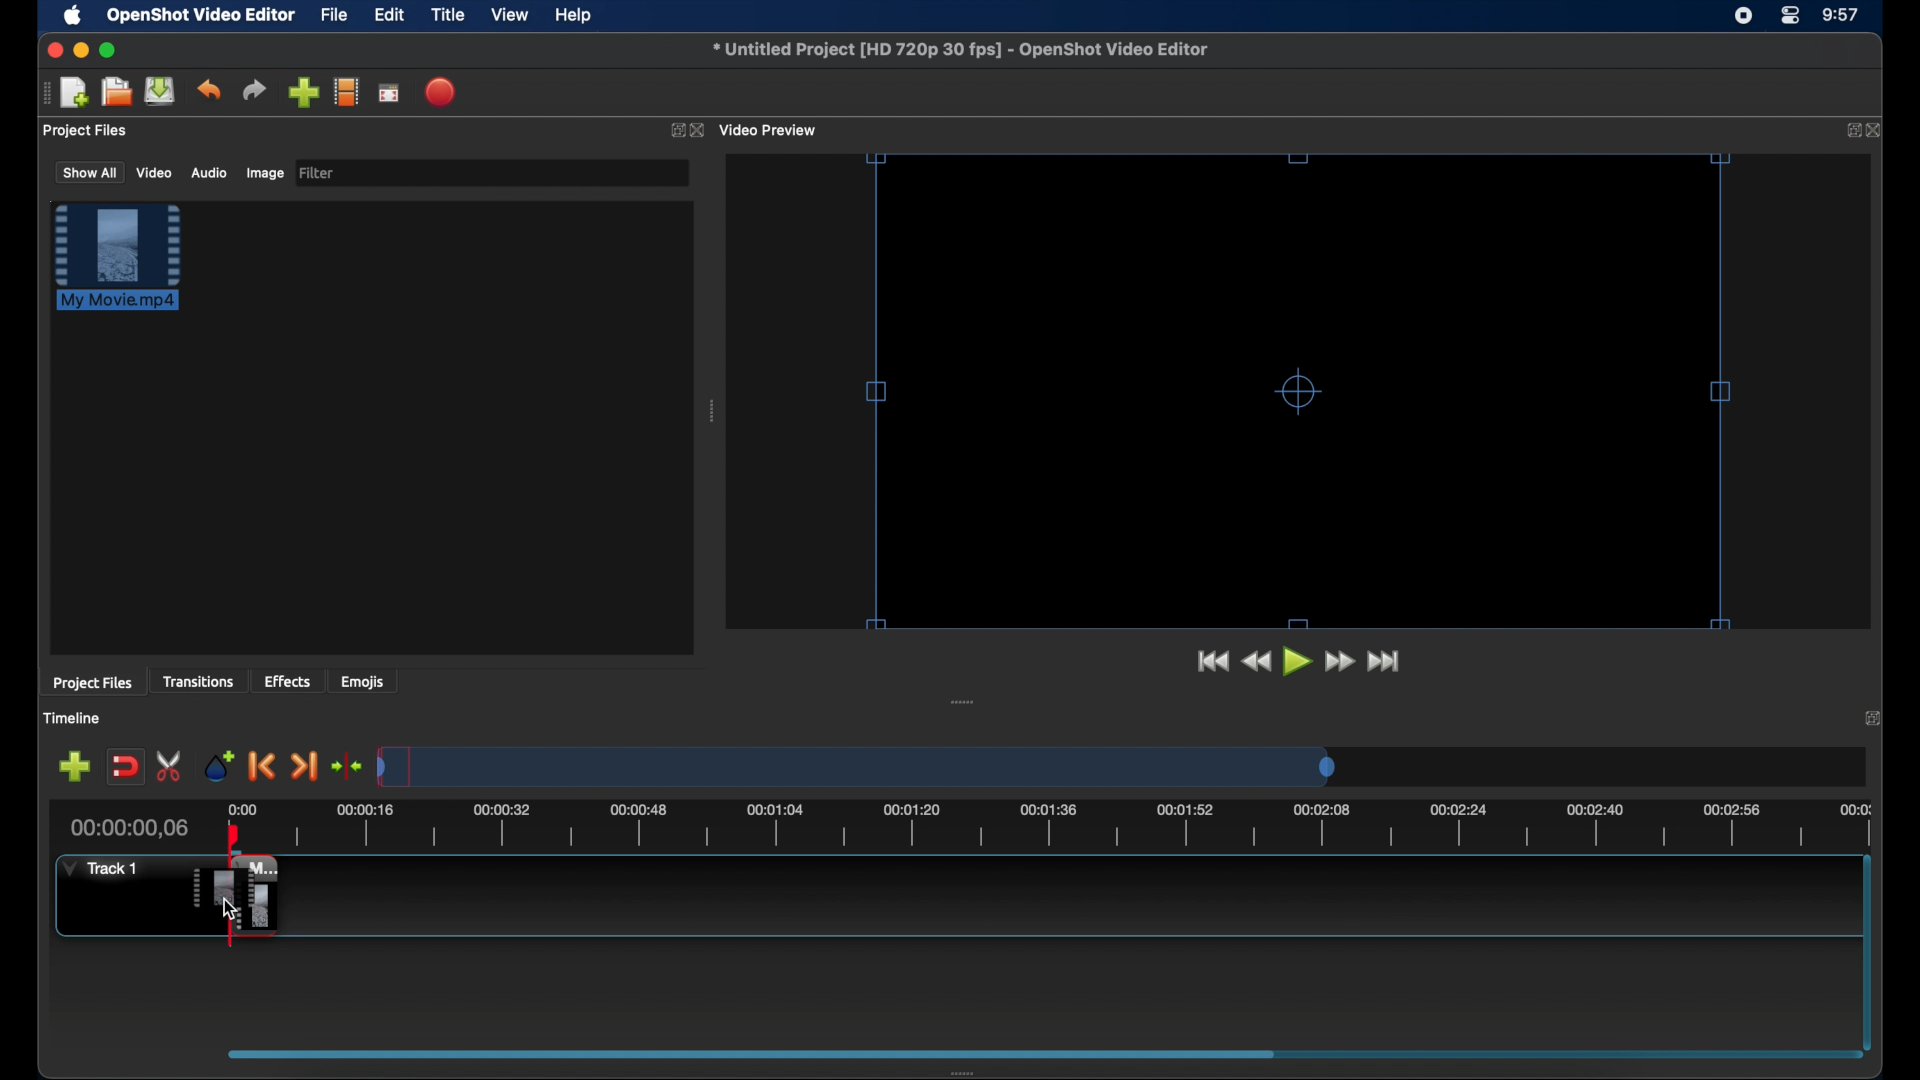 This screenshot has width=1920, height=1080. What do you see at coordinates (105, 868) in the screenshot?
I see `track 1` at bounding box center [105, 868].